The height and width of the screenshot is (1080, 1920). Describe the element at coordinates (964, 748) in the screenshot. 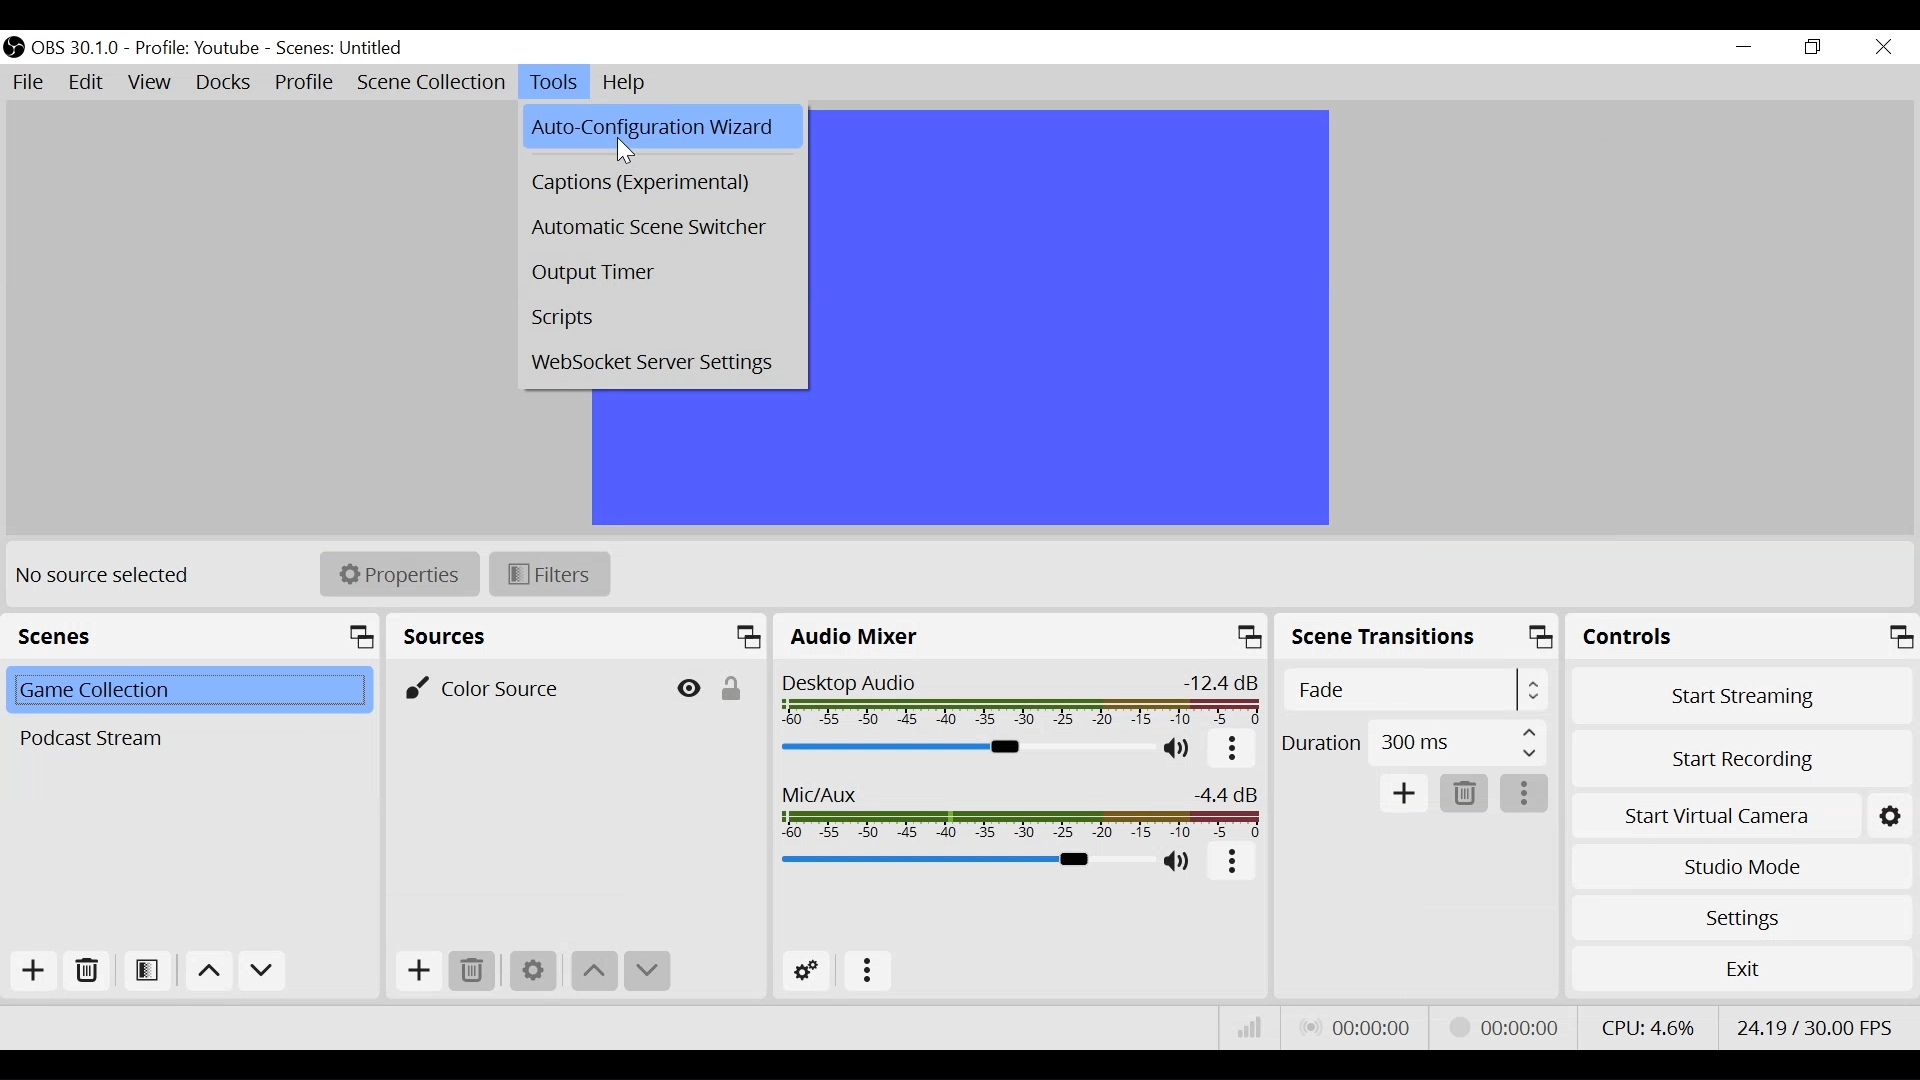

I see `Audio Mixer Slider` at that location.